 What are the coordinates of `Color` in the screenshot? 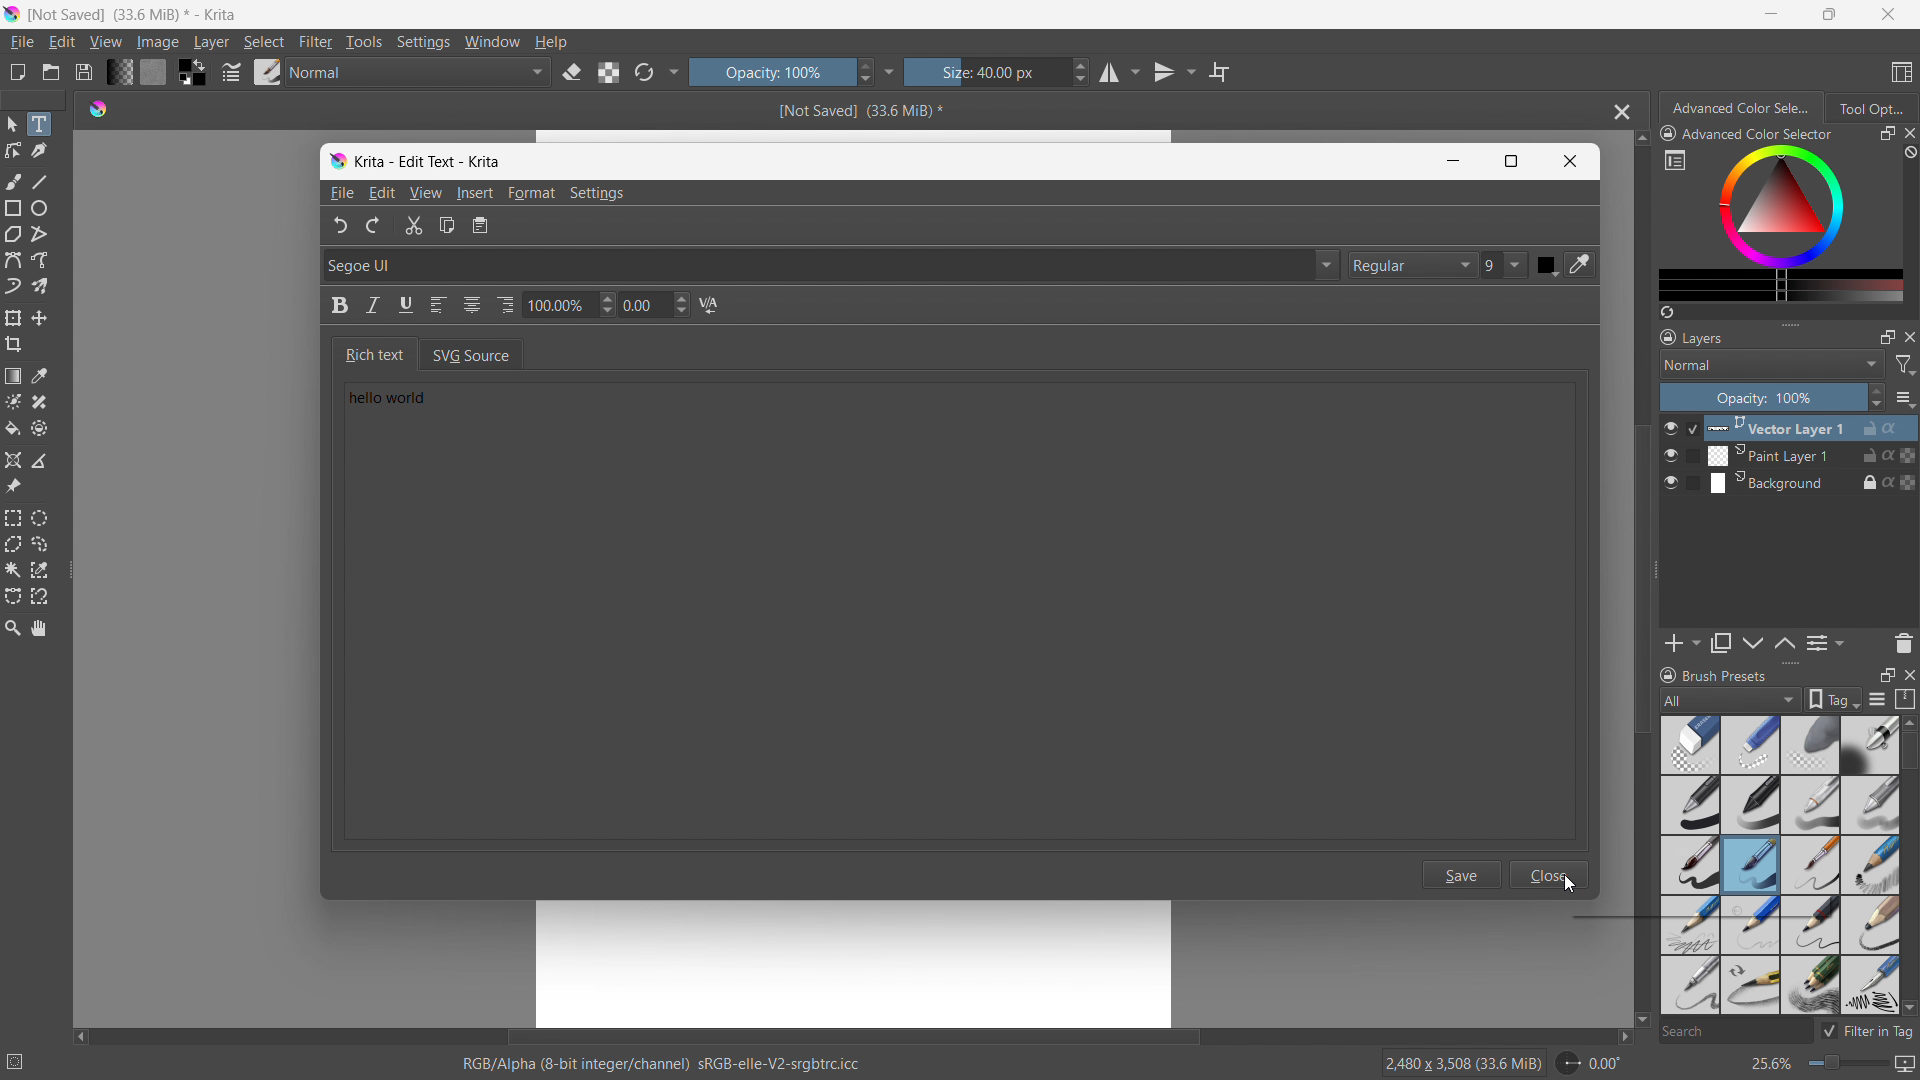 It's located at (1547, 265).